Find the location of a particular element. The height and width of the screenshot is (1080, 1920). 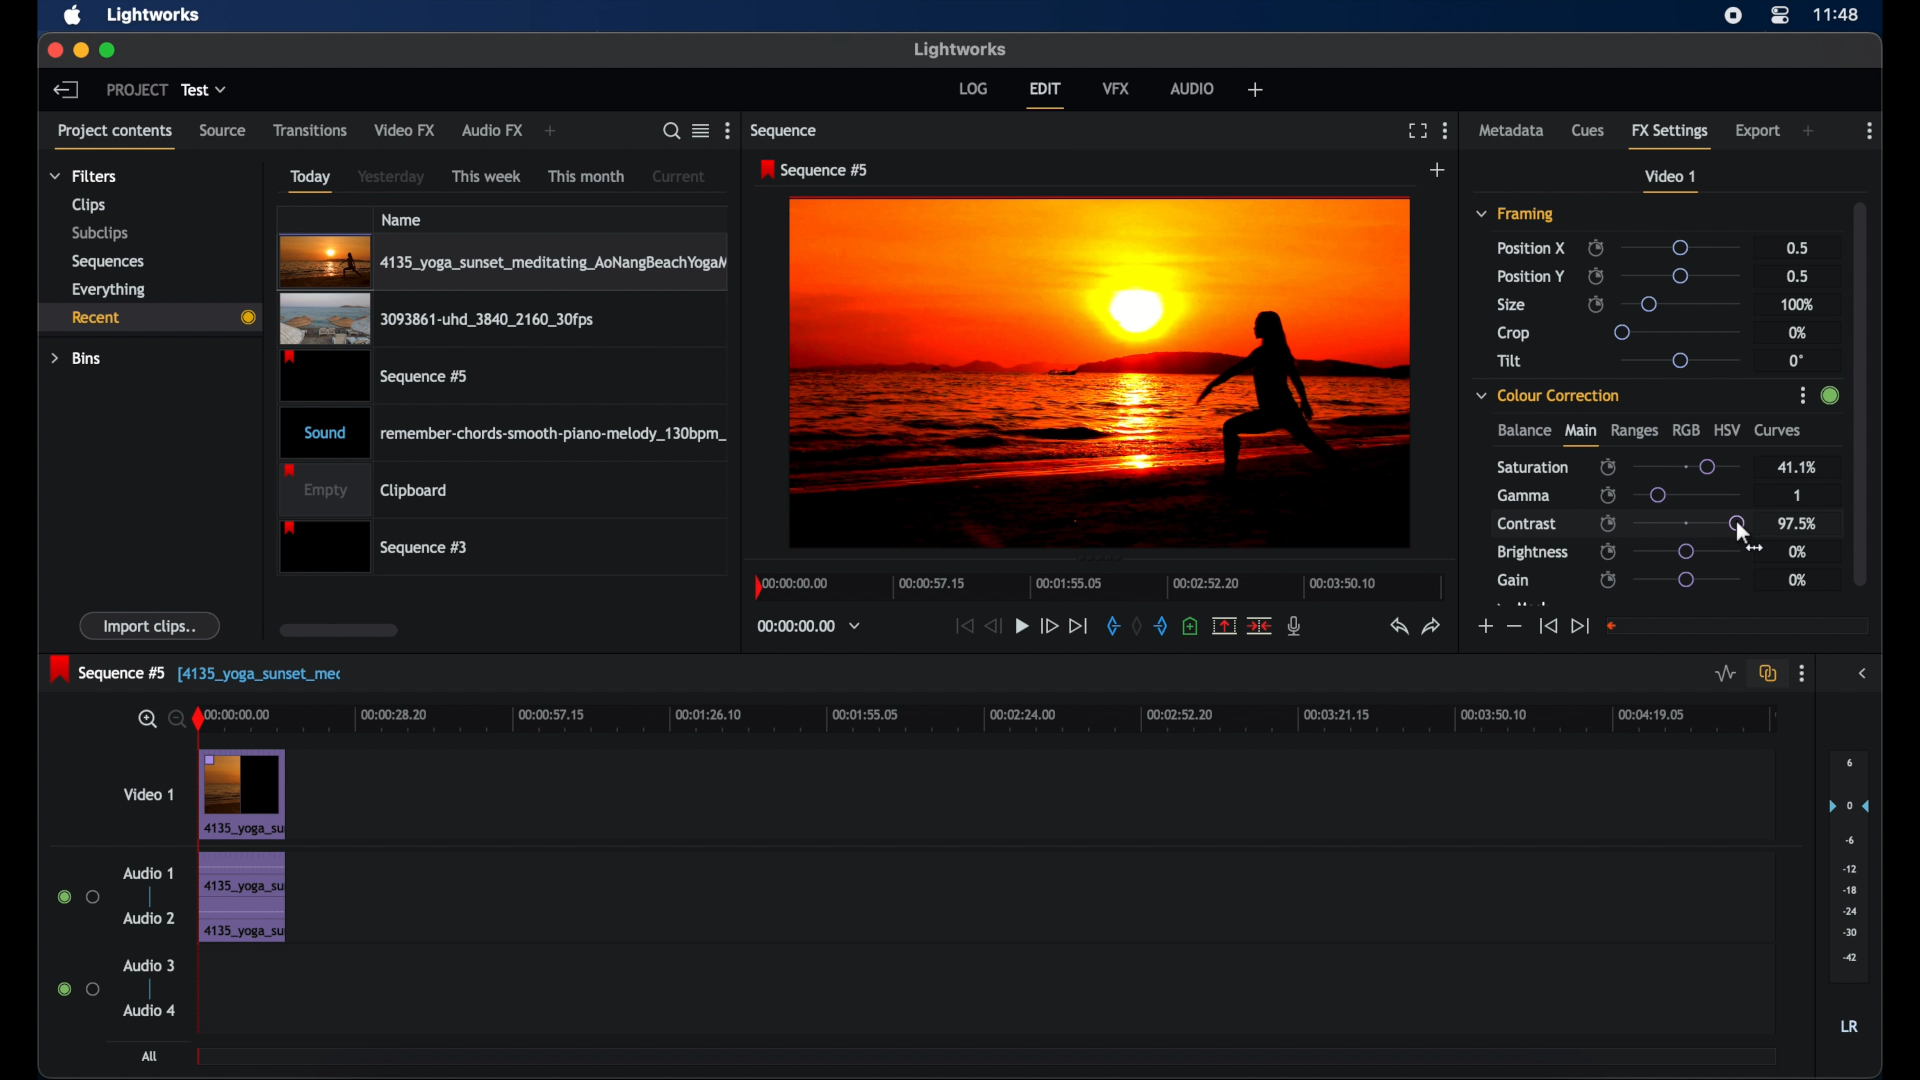

recent is located at coordinates (149, 317).